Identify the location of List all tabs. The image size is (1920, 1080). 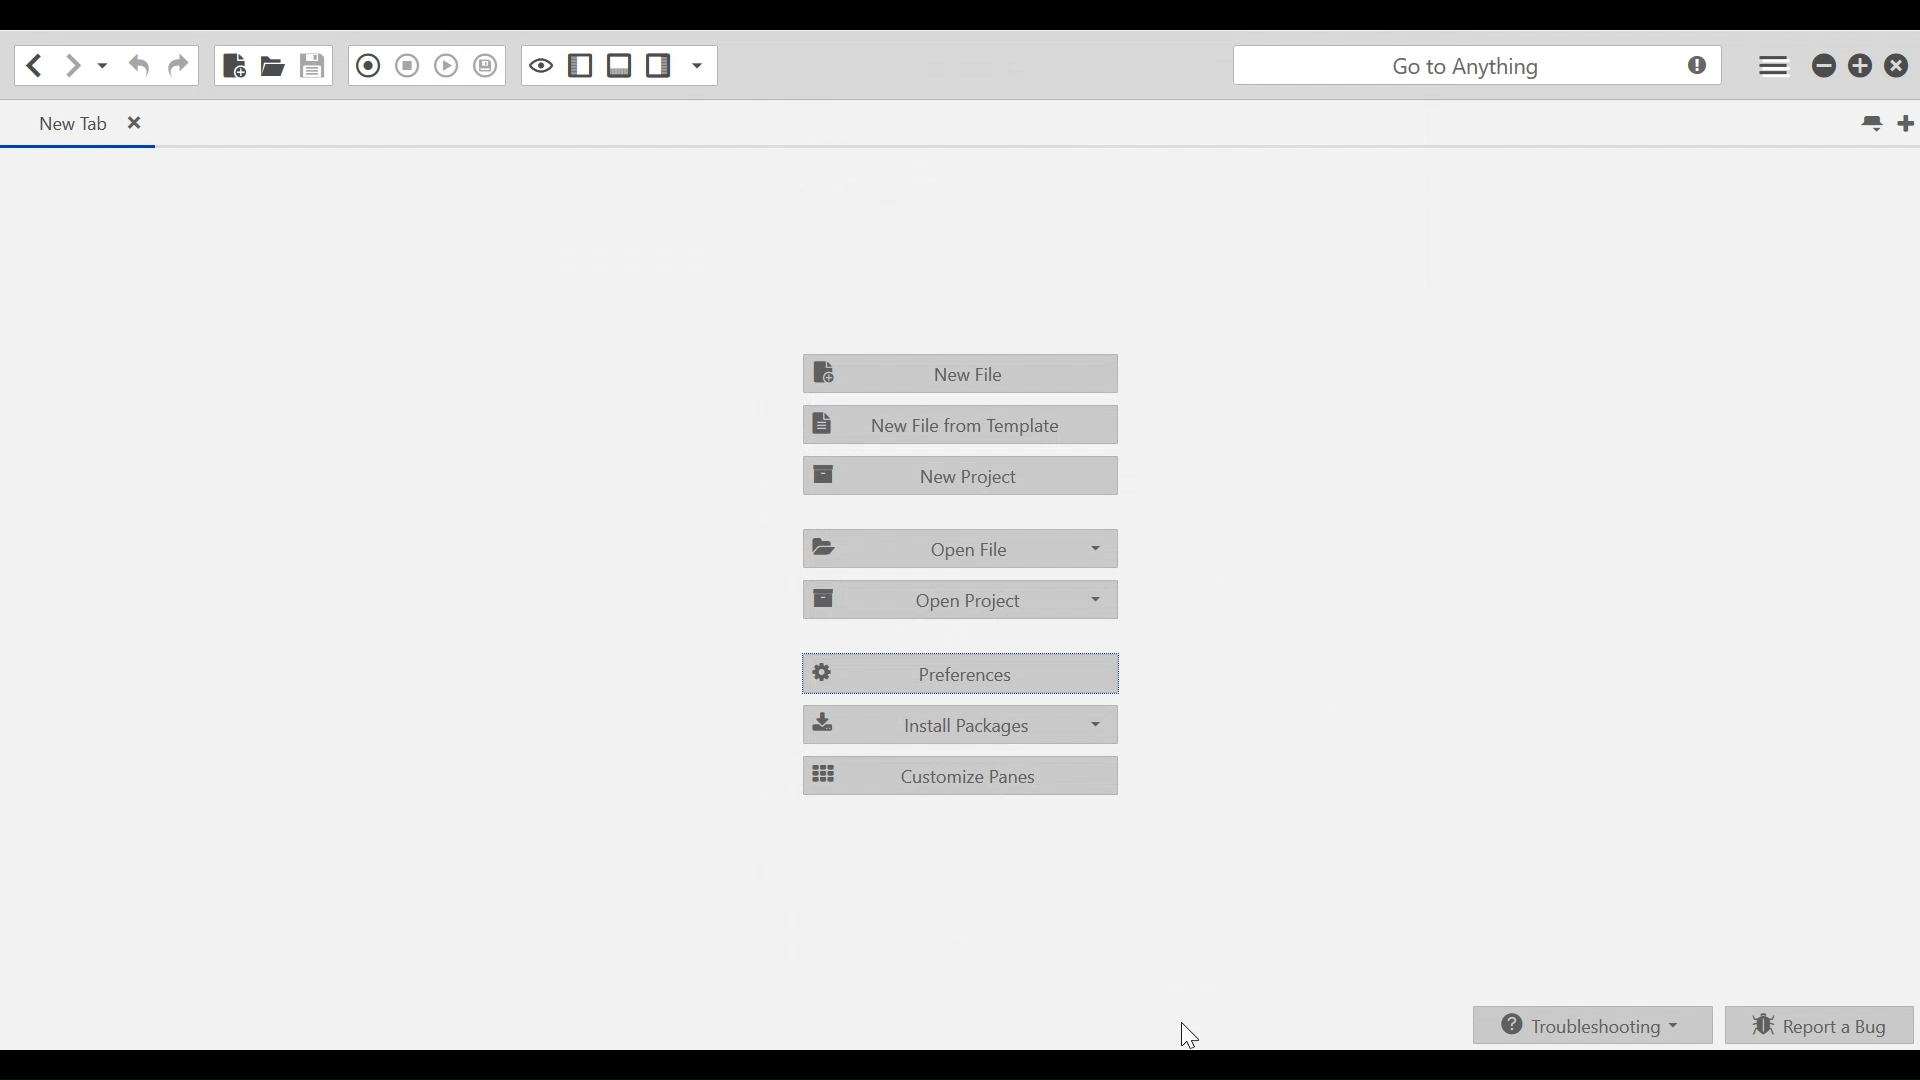
(1870, 121).